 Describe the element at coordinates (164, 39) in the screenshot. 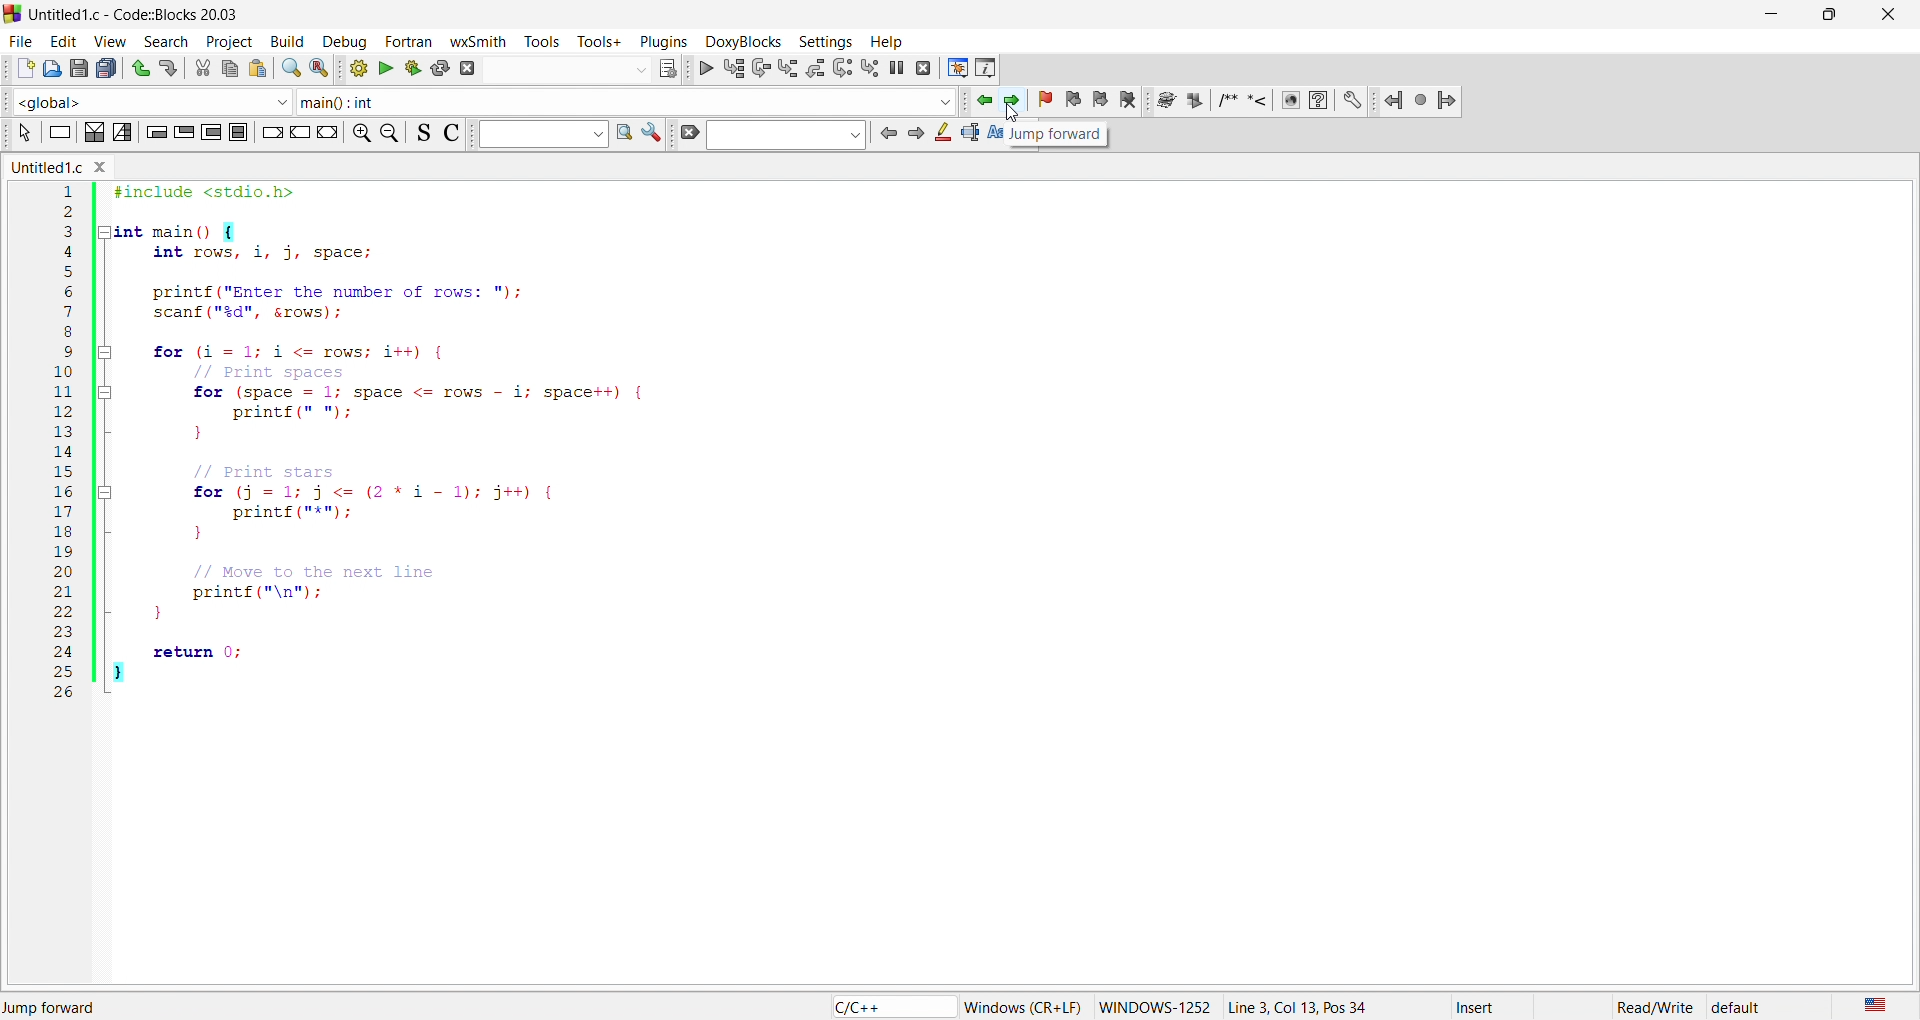

I see `search` at that location.